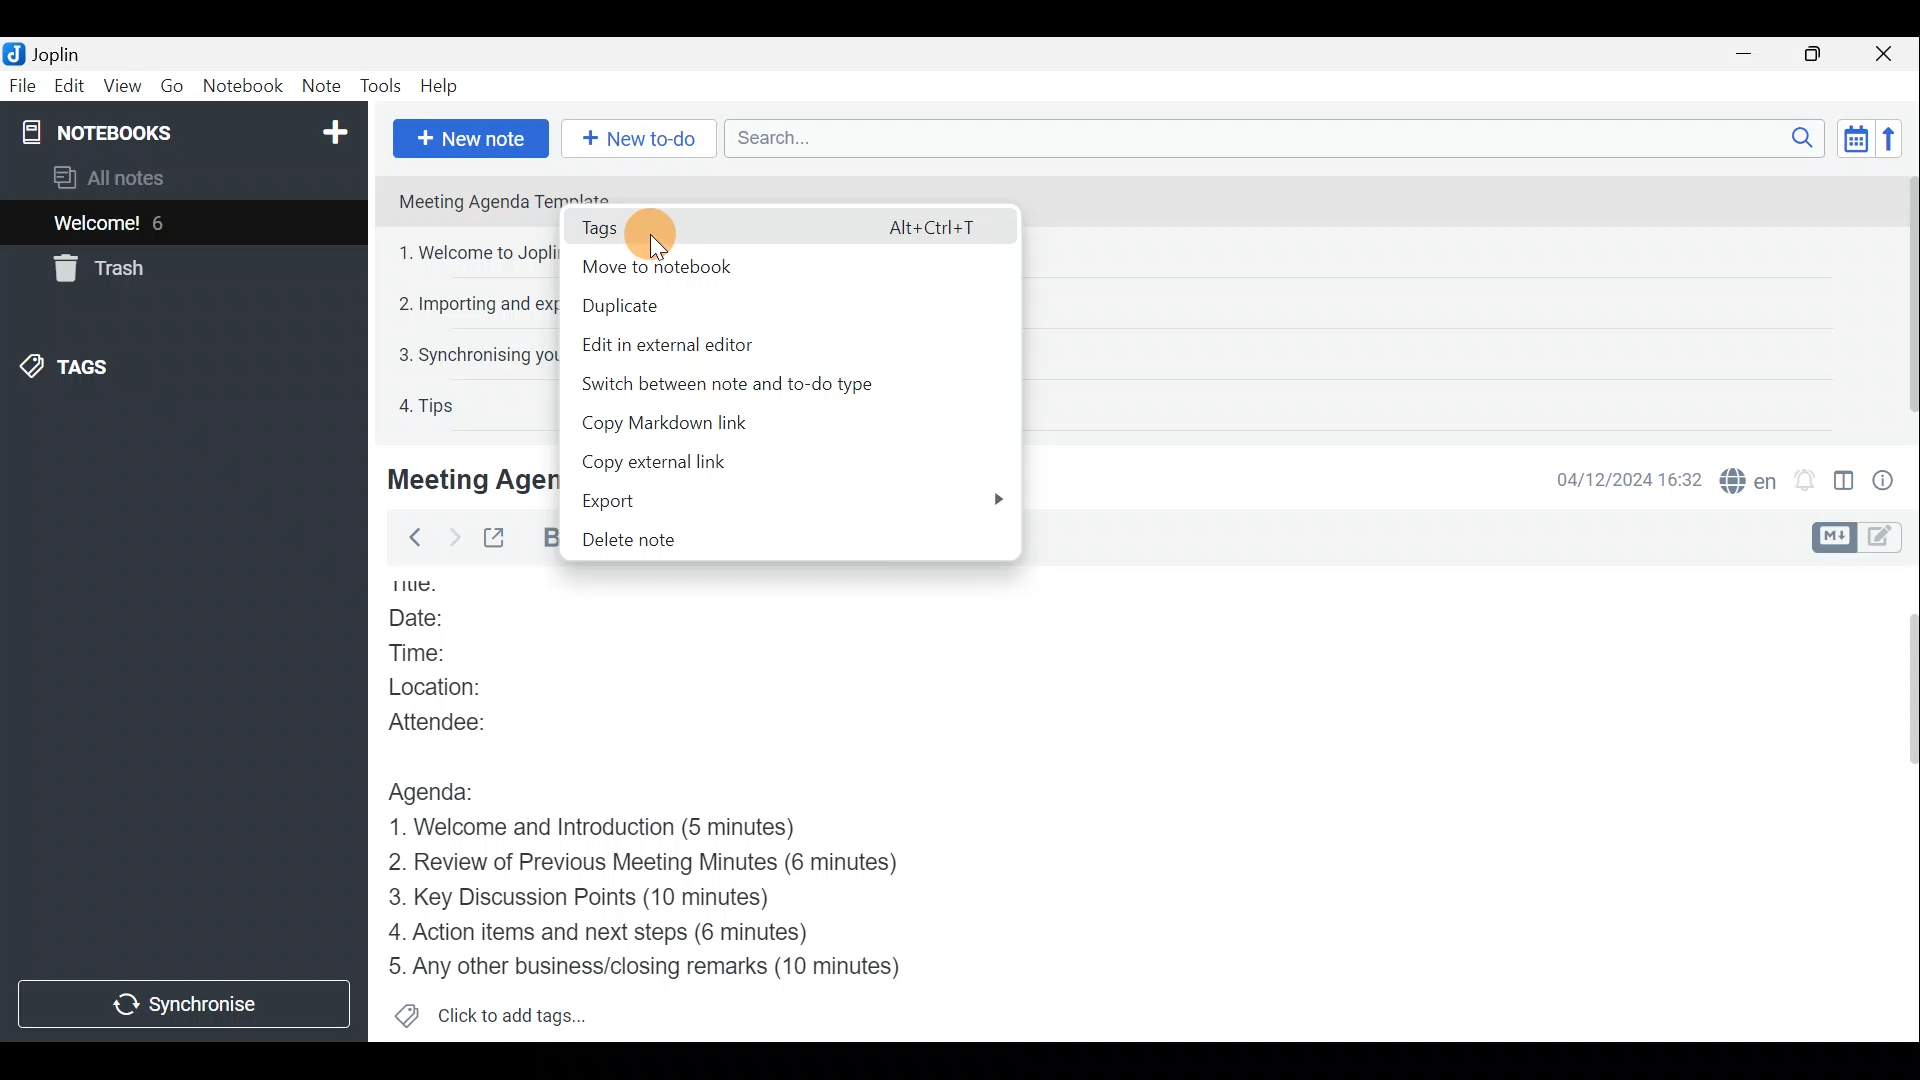  Describe the element at coordinates (445, 789) in the screenshot. I see `Agenda:` at that location.